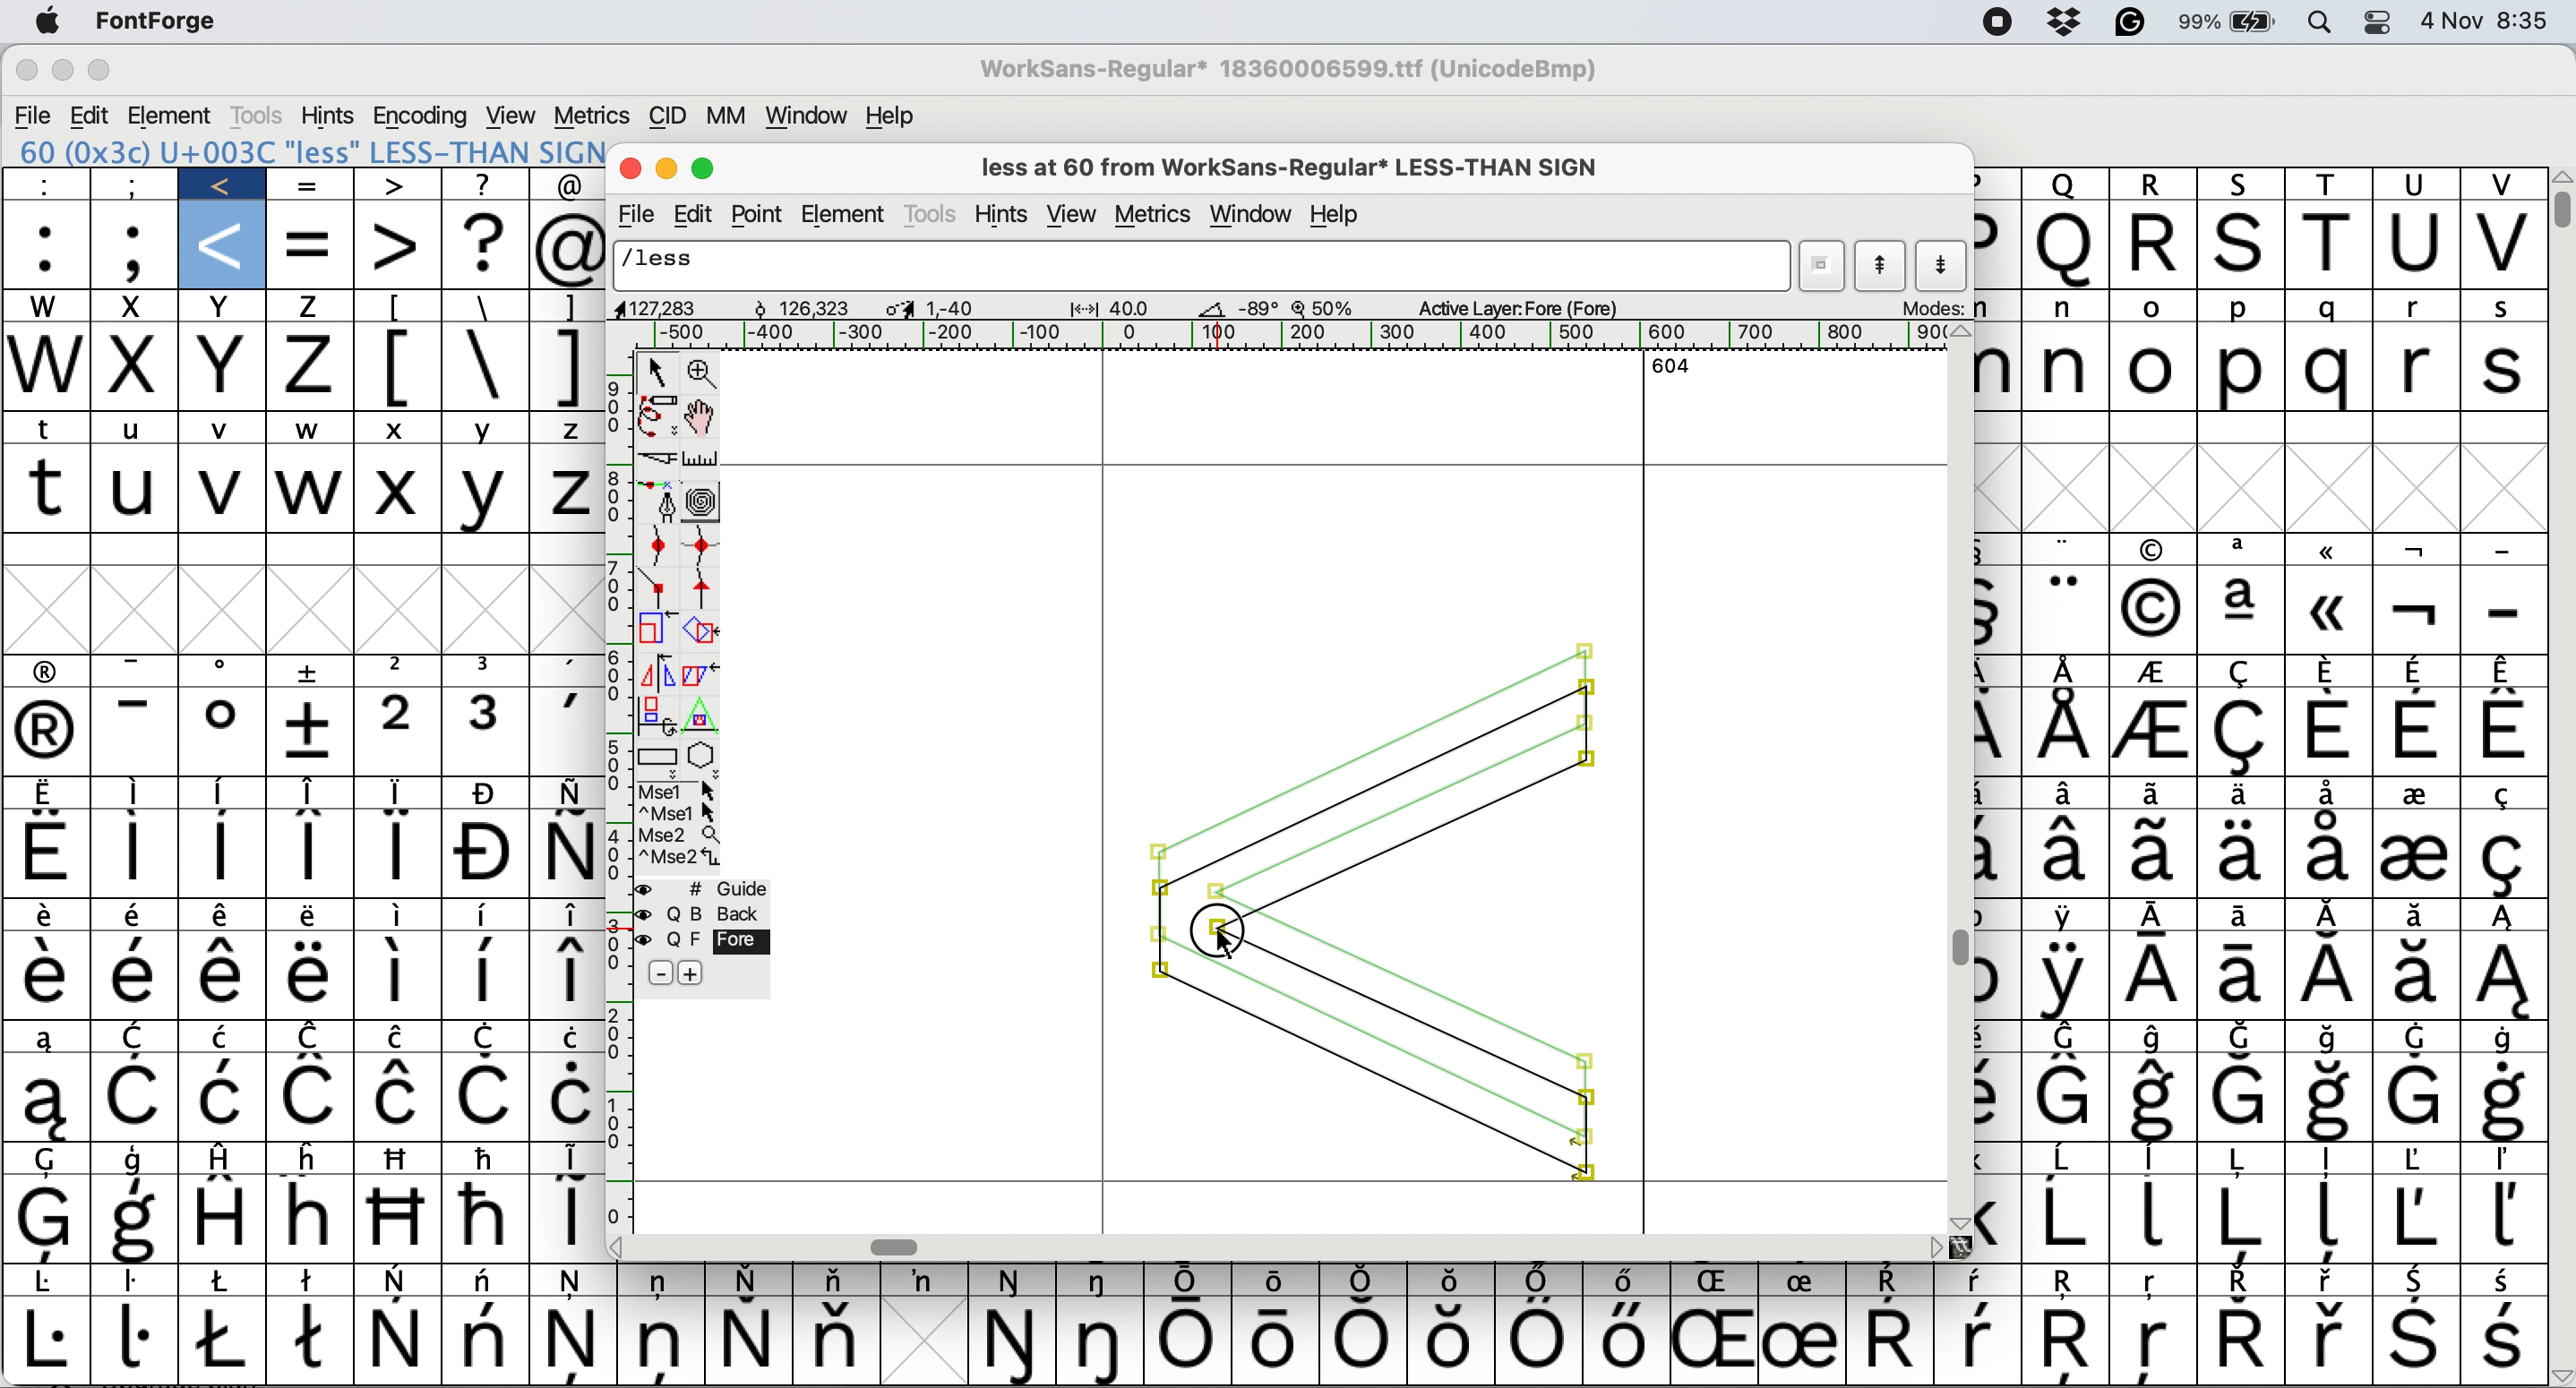 This screenshot has width=2576, height=1388. Describe the element at coordinates (220, 1215) in the screenshot. I see `Symbol` at that location.